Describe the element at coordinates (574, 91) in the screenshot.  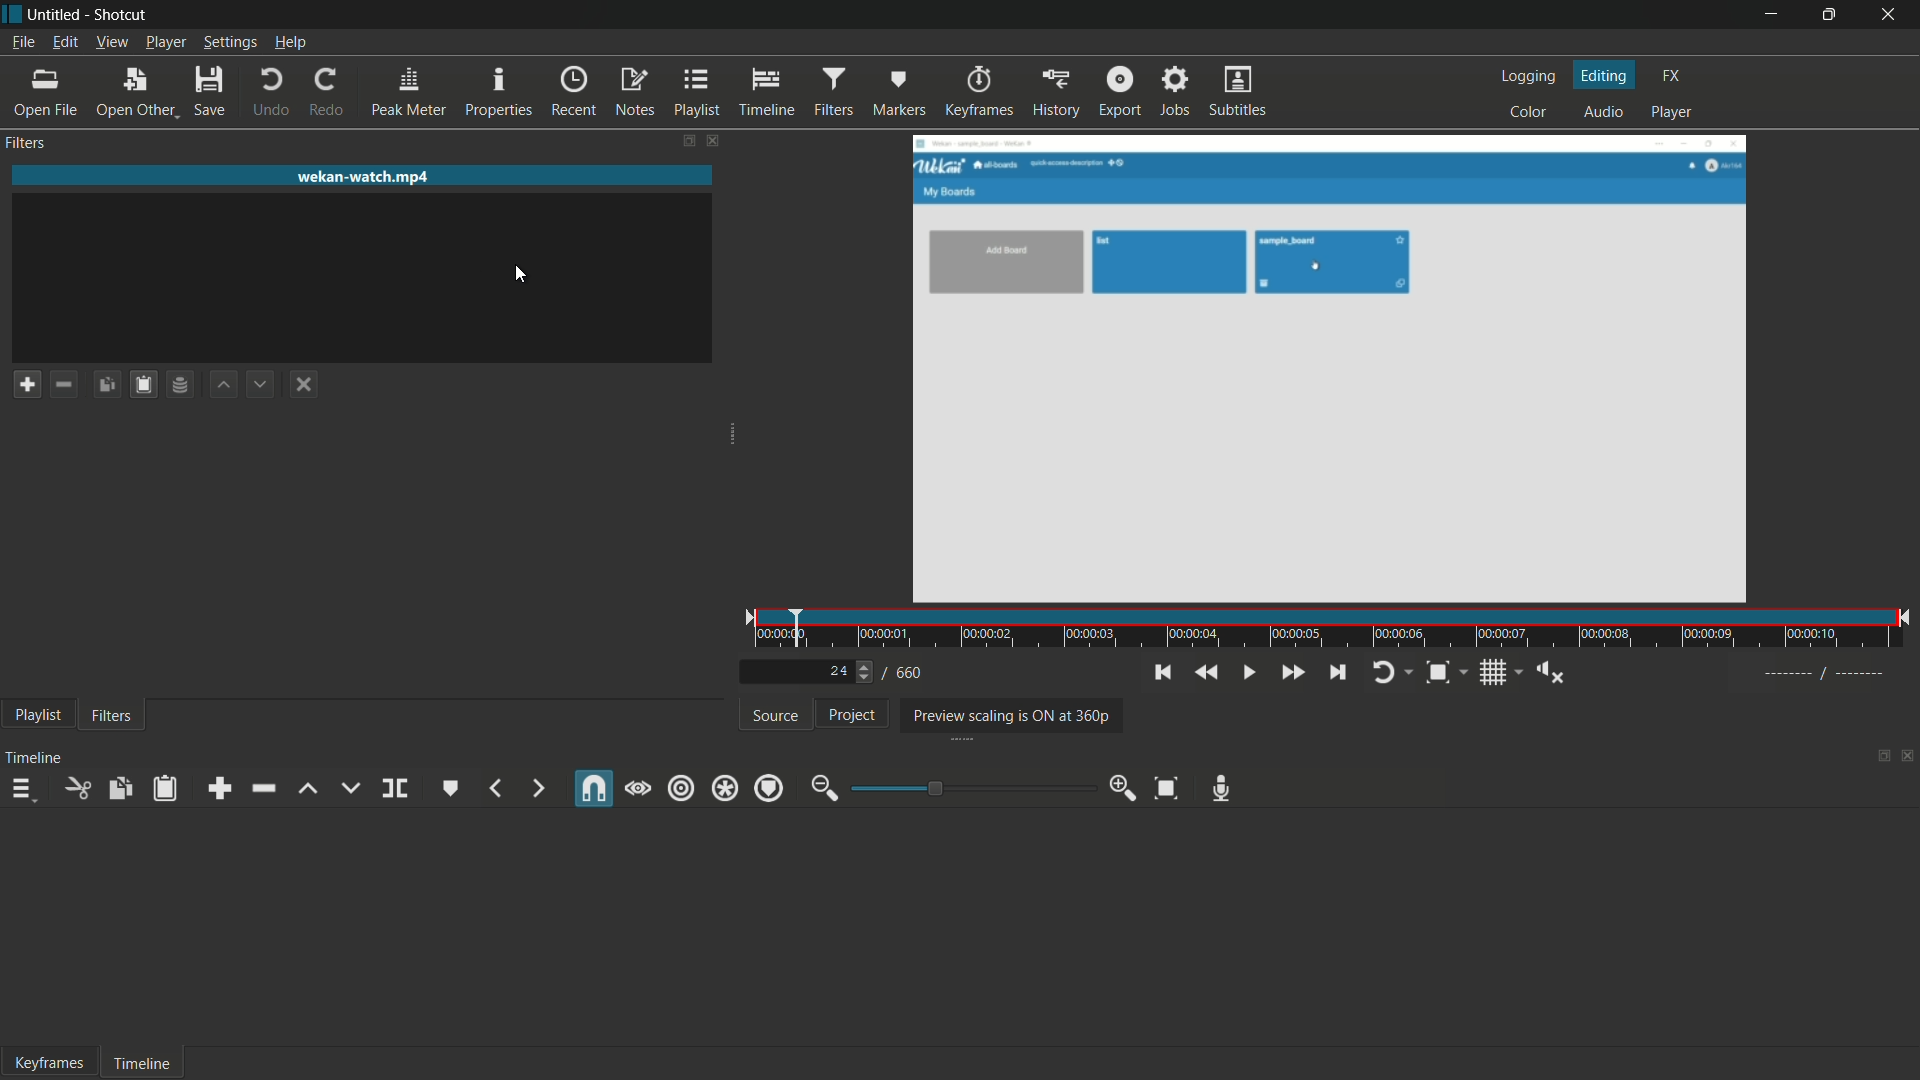
I see `recent` at that location.